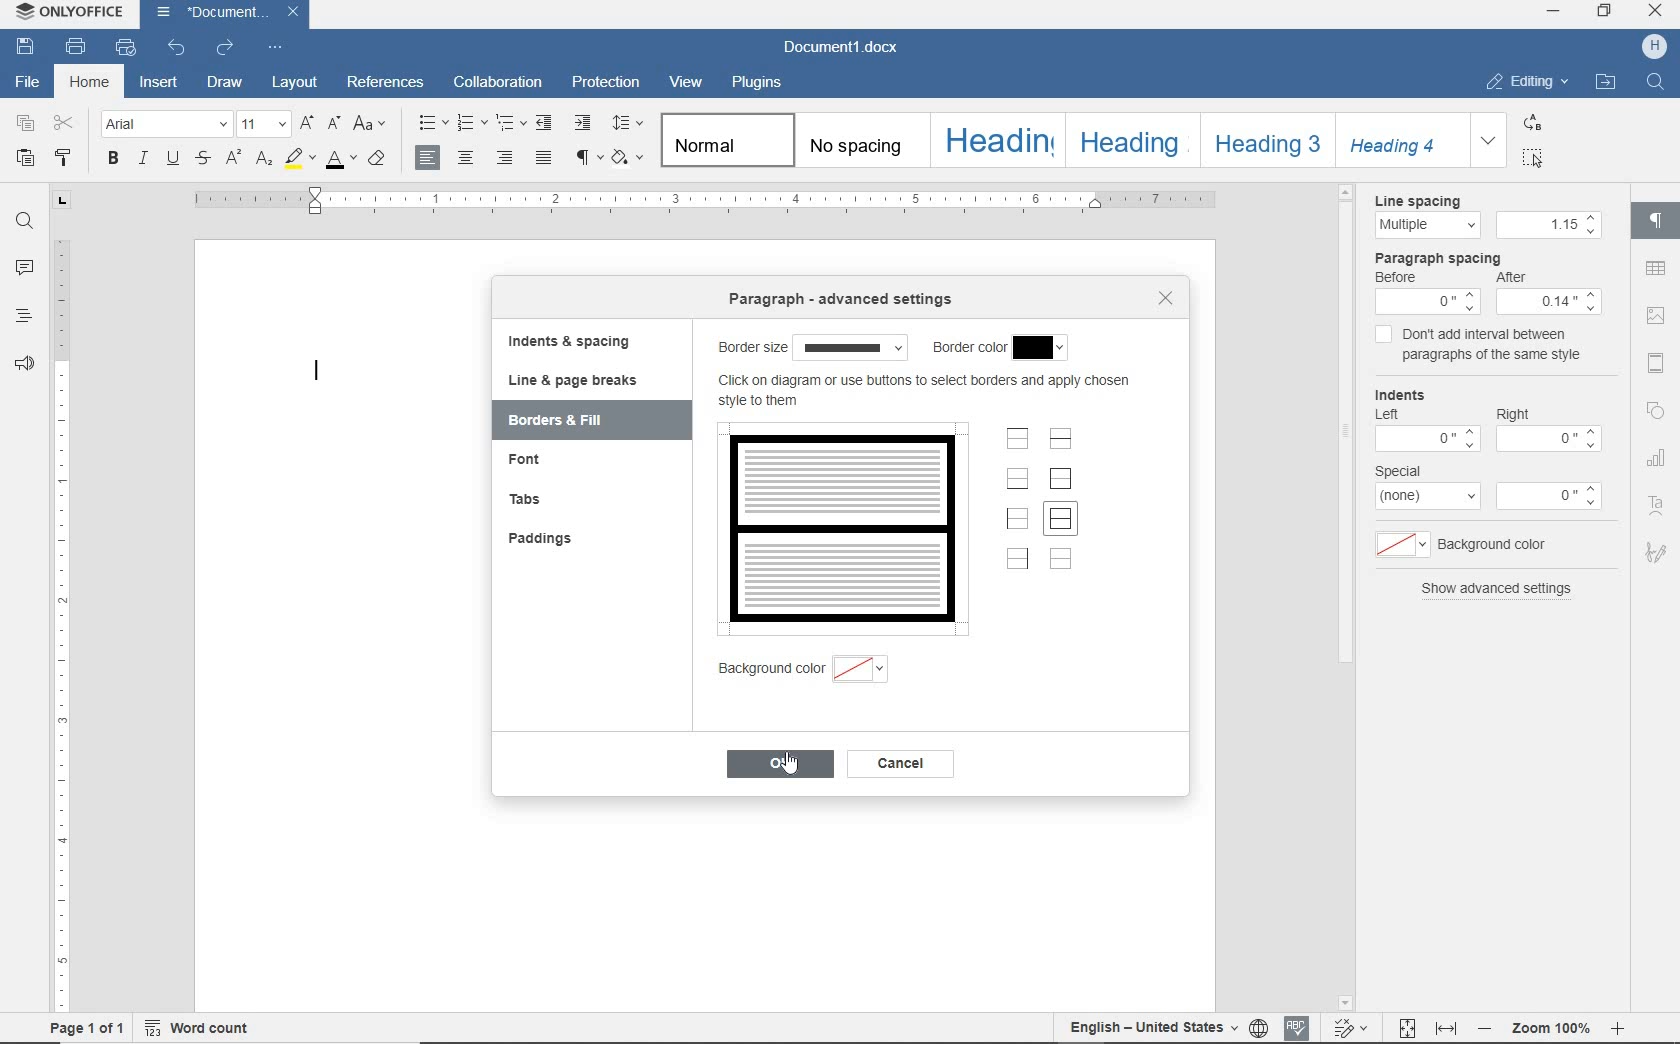  What do you see at coordinates (124, 48) in the screenshot?
I see `print` at bounding box center [124, 48].